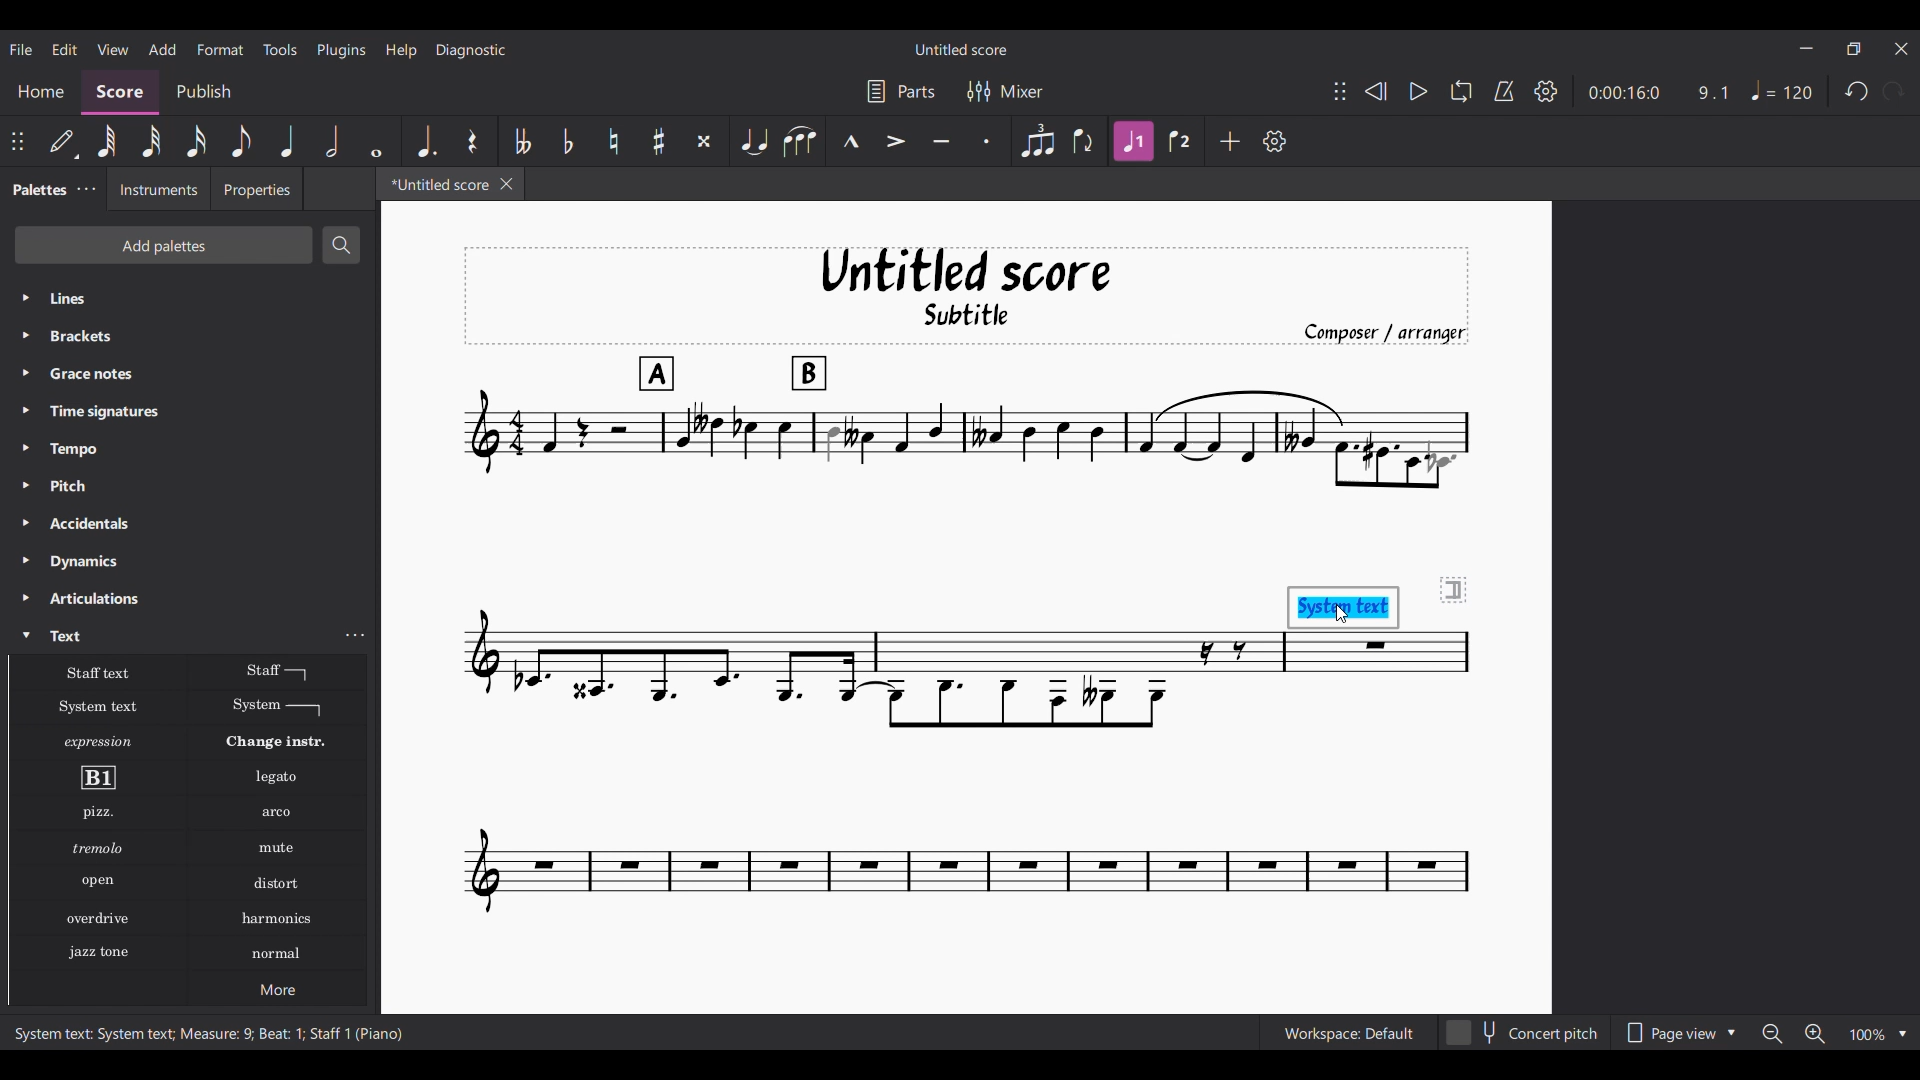  What do you see at coordinates (276, 919) in the screenshot?
I see `Harmonics` at bounding box center [276, 919].